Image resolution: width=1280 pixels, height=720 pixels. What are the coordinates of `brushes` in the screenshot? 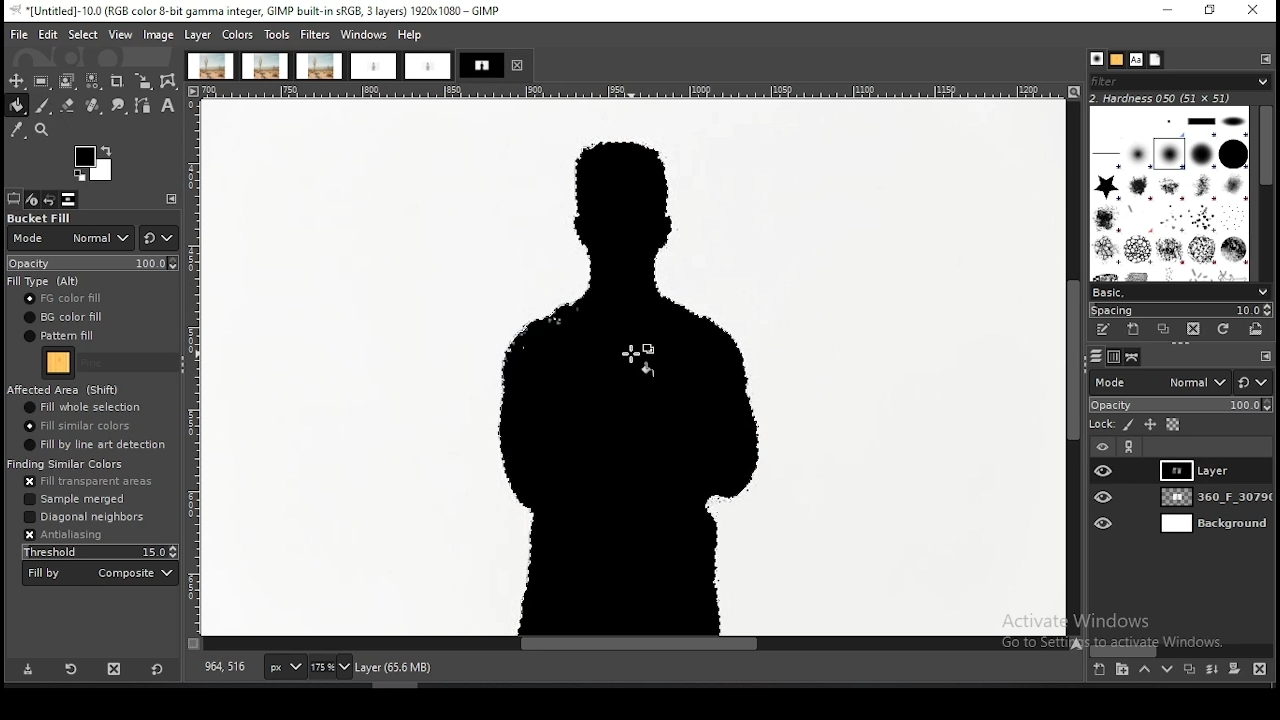 It's located at (1096, 59).